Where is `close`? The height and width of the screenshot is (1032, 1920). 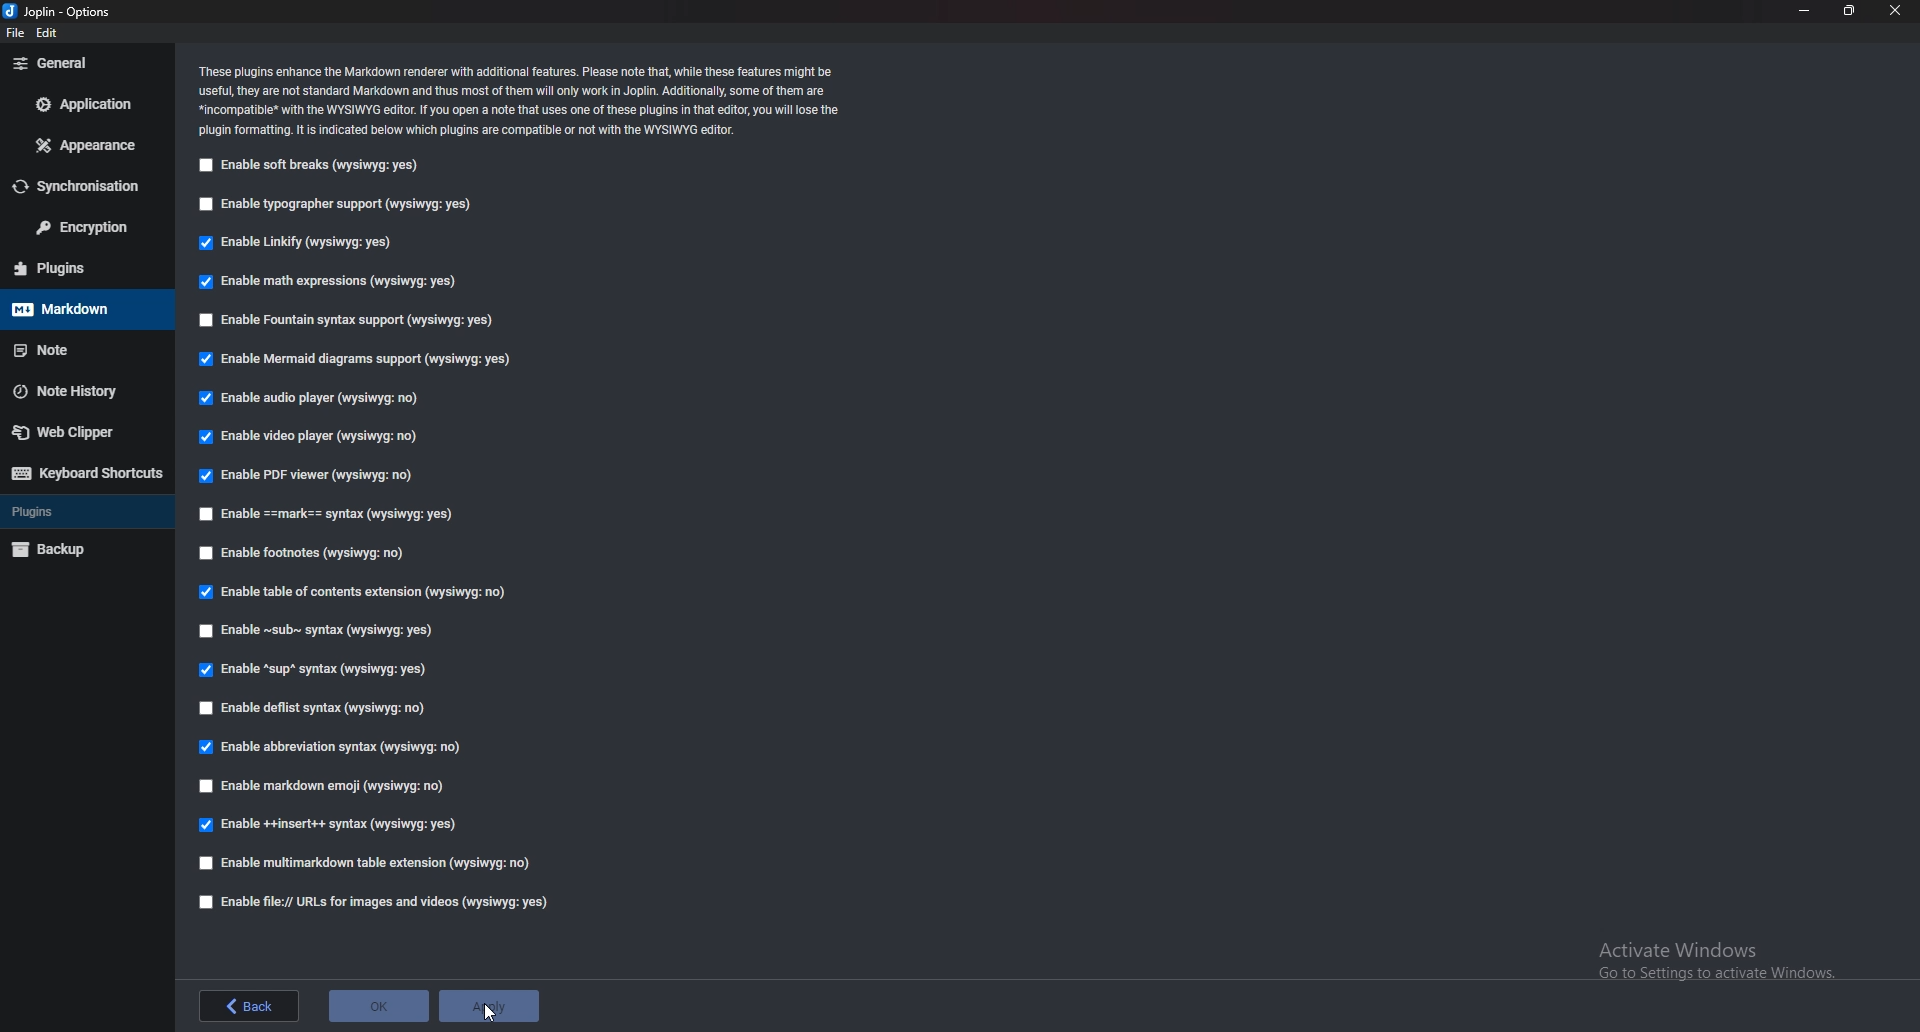 close is located at coordinates (1898, 10).